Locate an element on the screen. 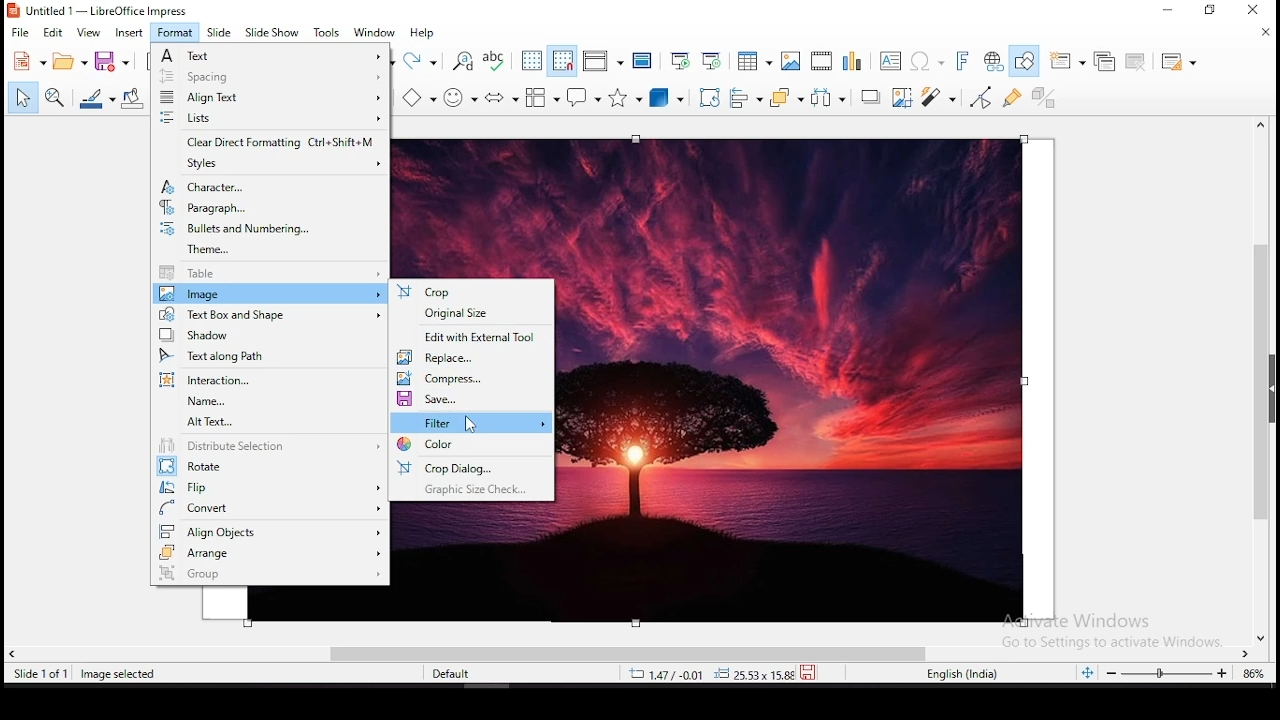  insert hyperlink is located at coordinates (996, 61).